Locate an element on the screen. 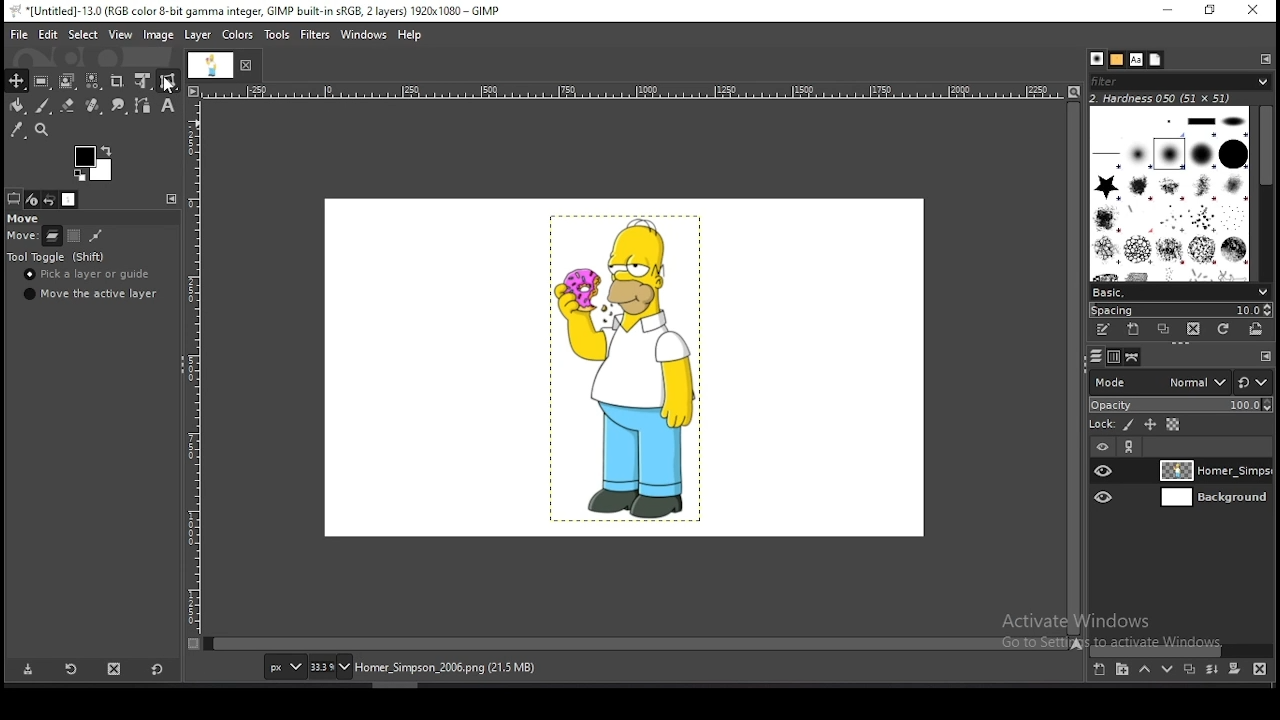 This screenshot has width=1280, height=720. layer is located at coordinates (1213, 471).